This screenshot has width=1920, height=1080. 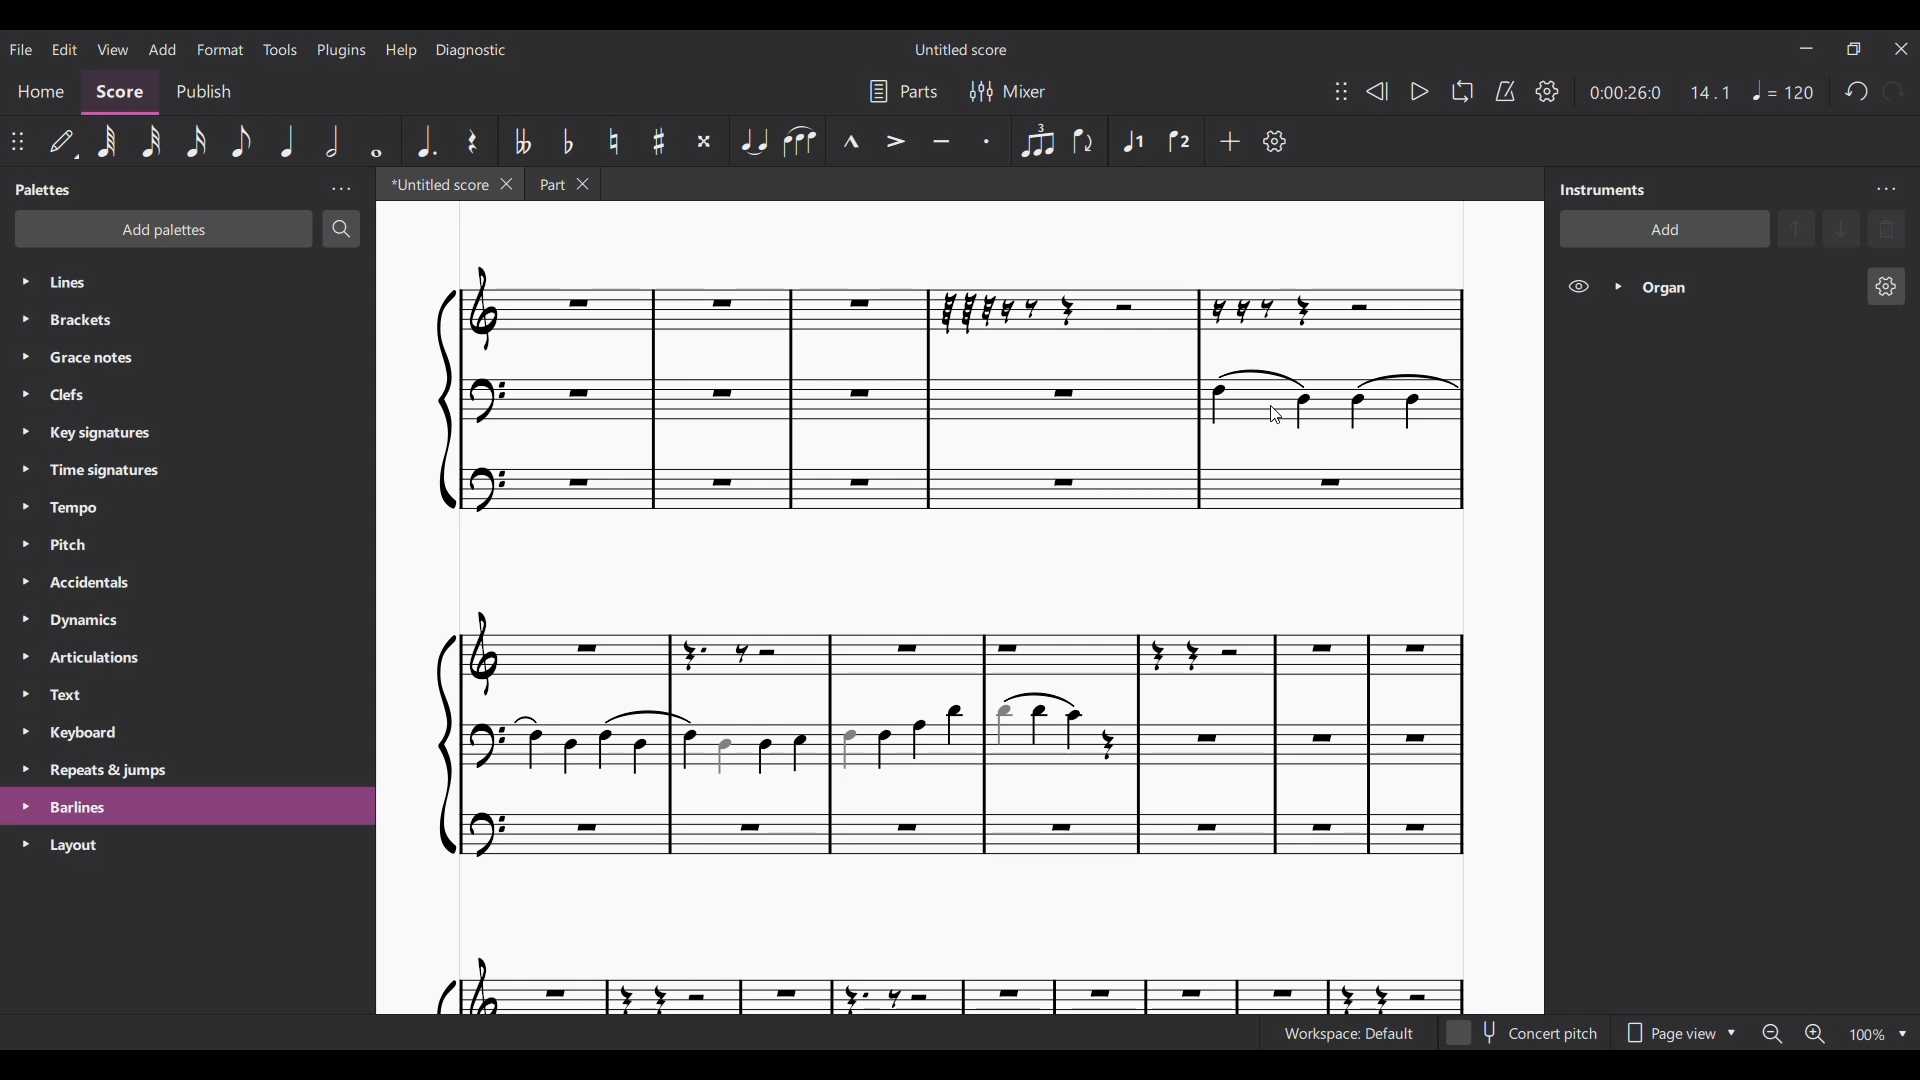 I want to click on Add menu, so click(x=163, y=48).